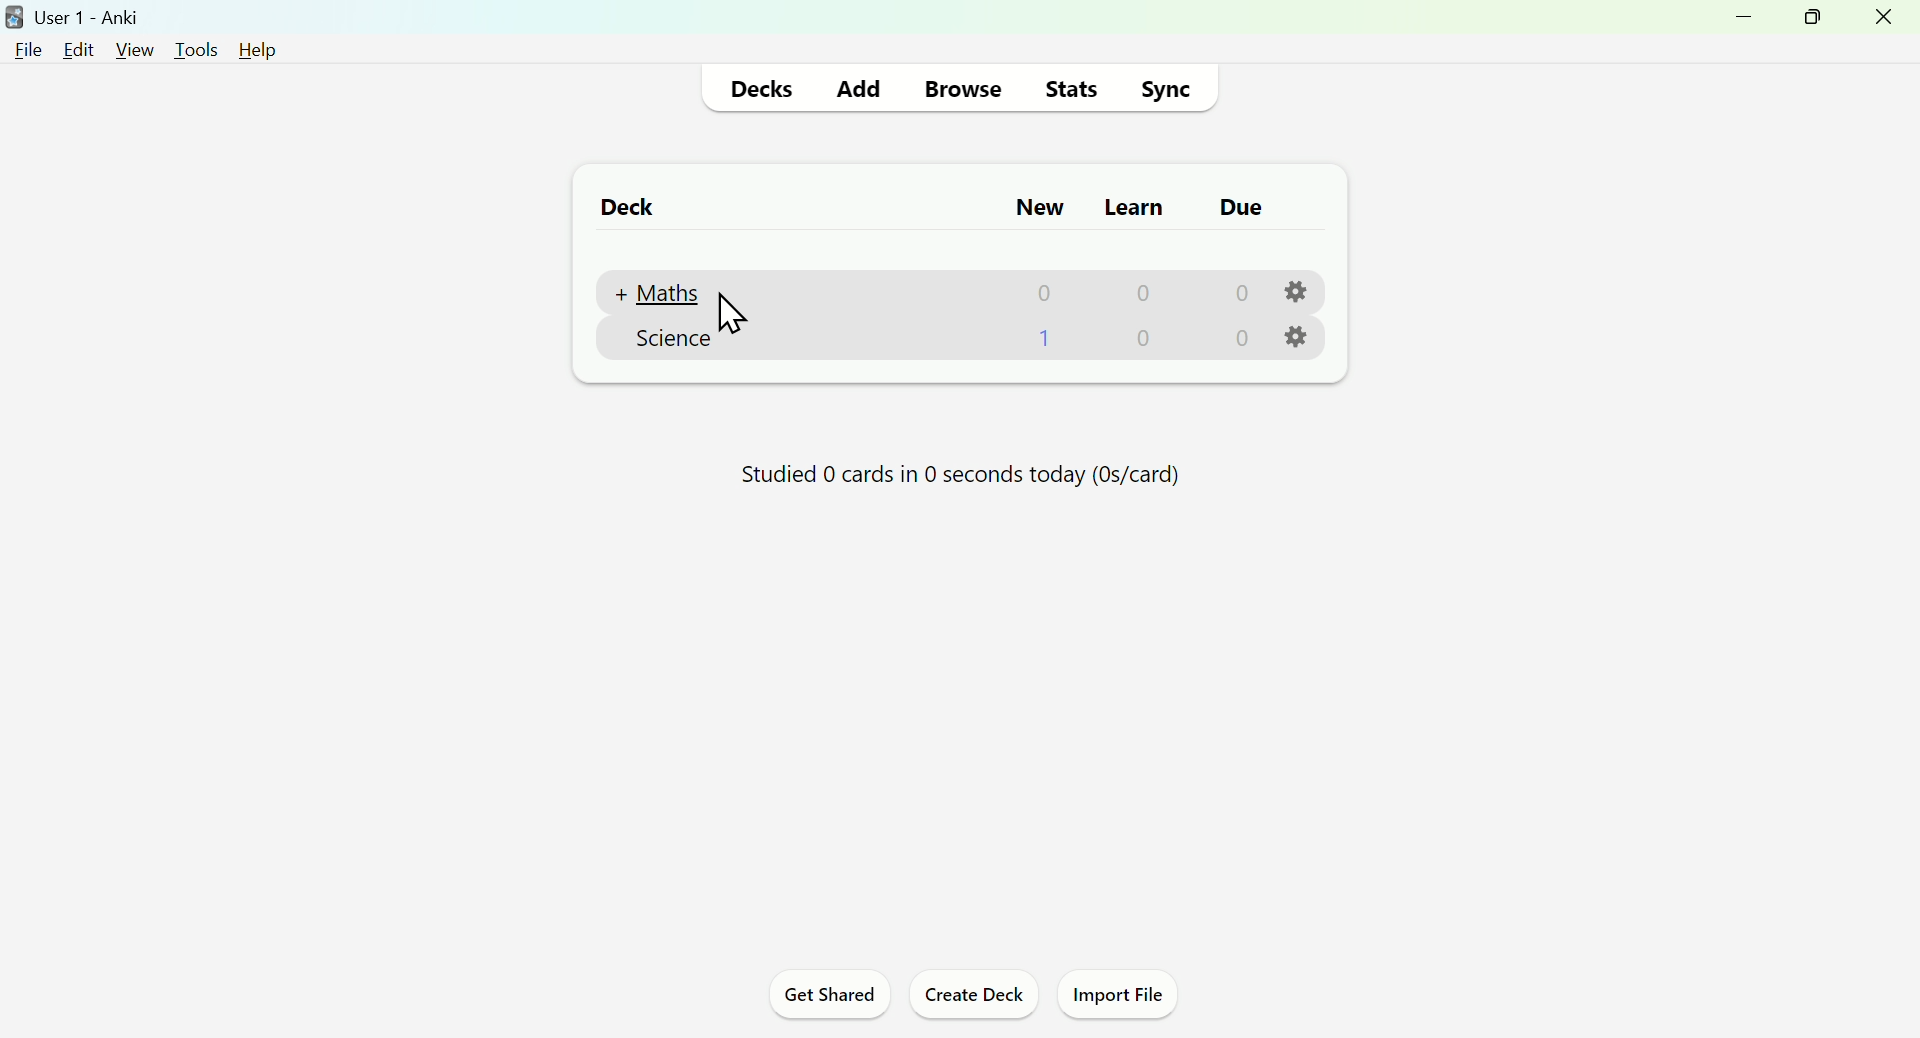  What do you see at coordinates (1068, 87) in the screenshot?
I see `Stats` at bounding box center [1068, 87].